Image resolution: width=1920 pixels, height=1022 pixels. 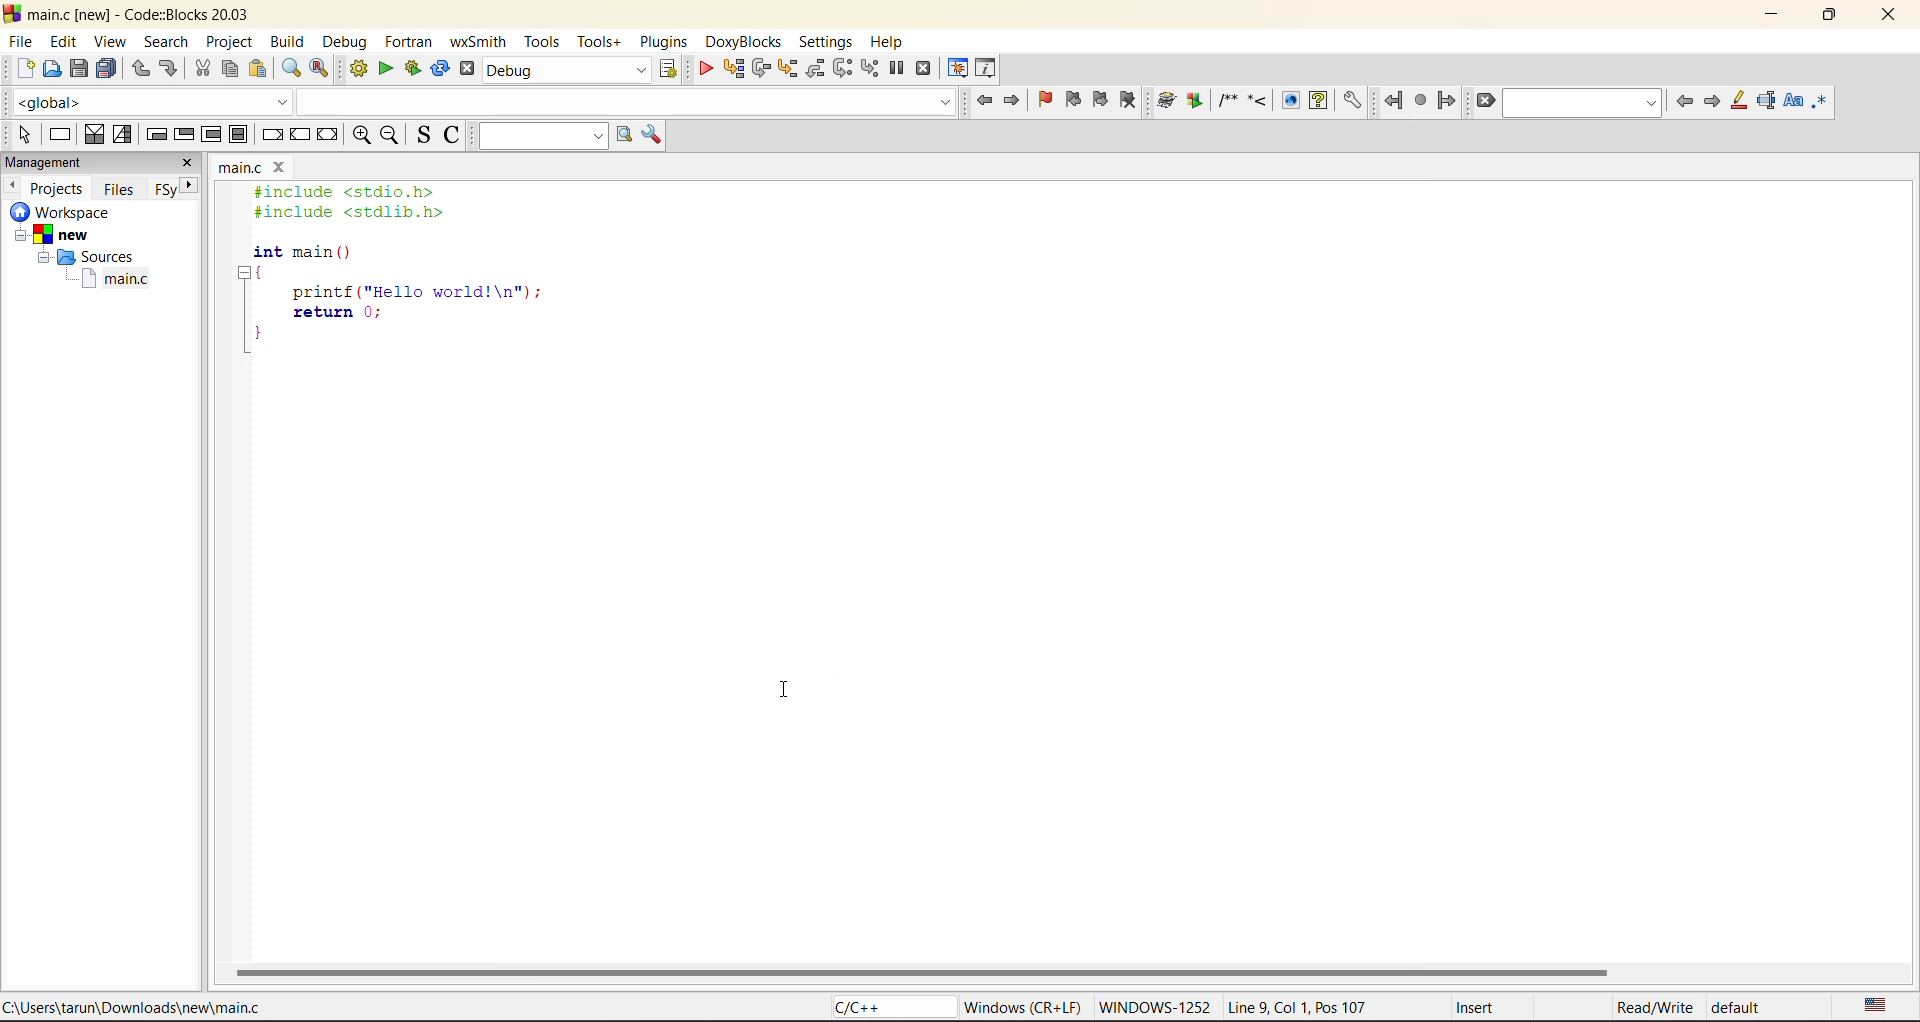 I want to click on previous bookmark, so click(x=1074, y=100).